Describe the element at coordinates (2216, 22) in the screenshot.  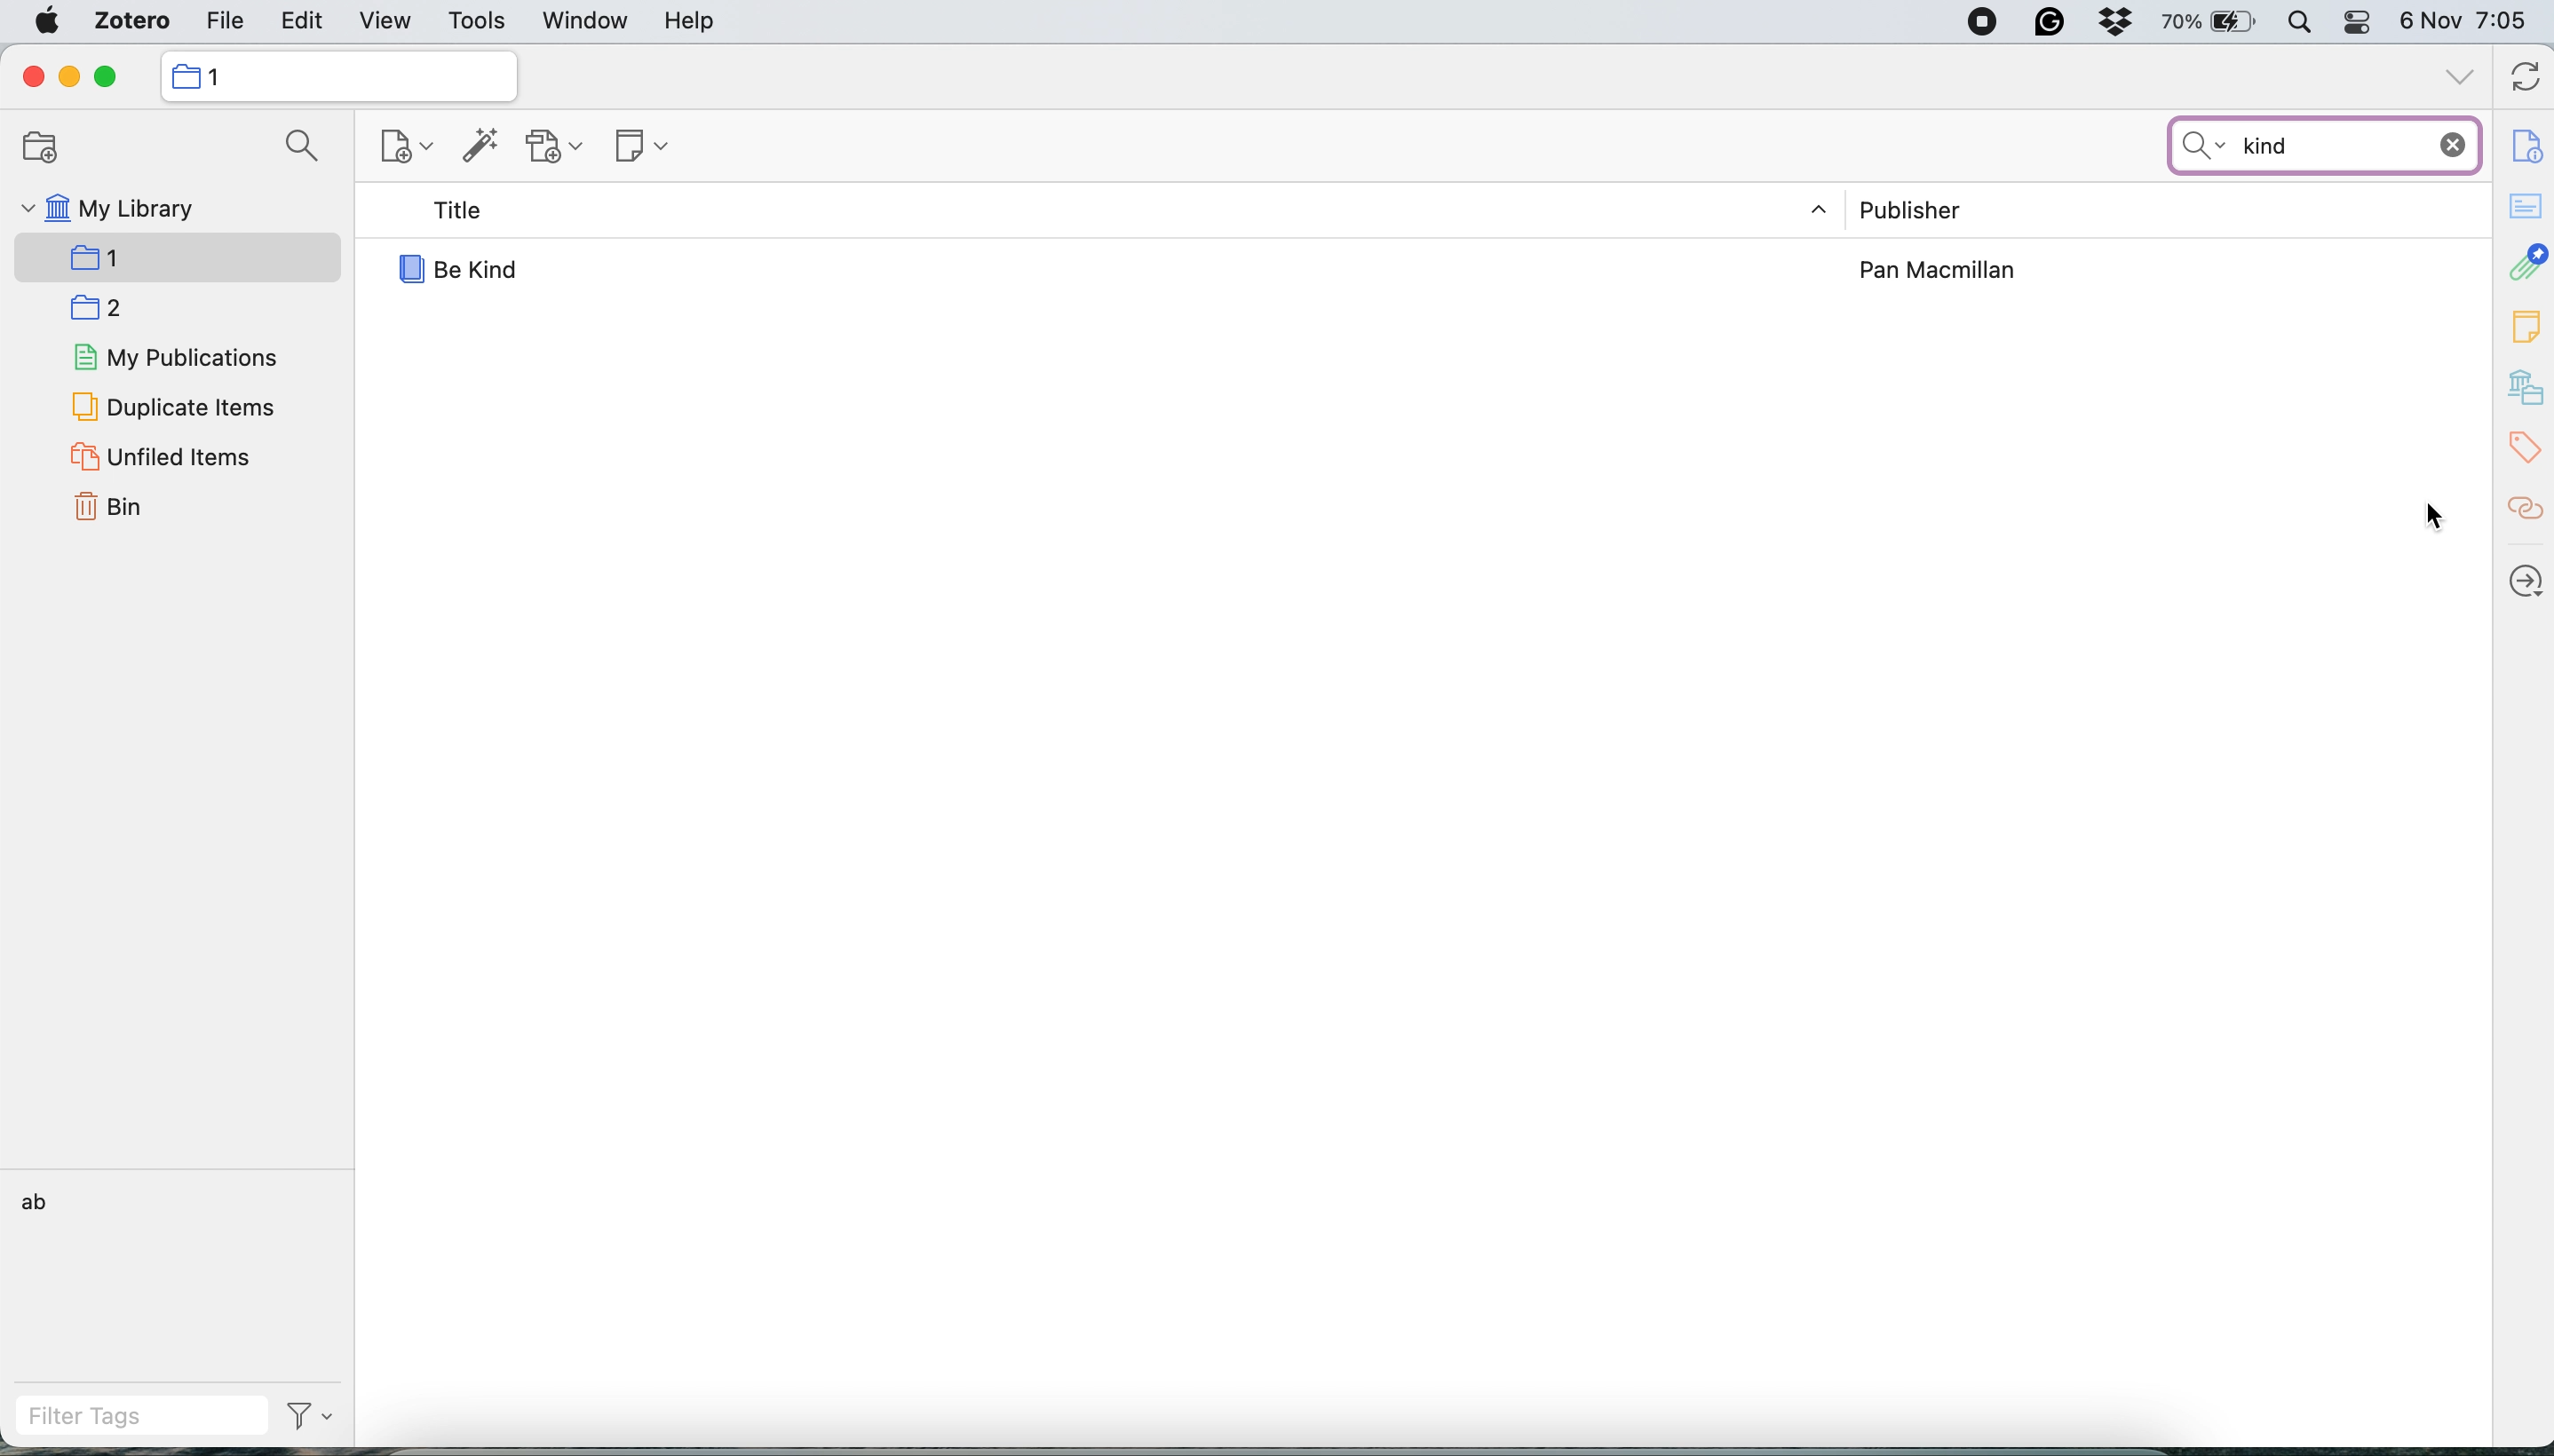
I see `battery` at that location.